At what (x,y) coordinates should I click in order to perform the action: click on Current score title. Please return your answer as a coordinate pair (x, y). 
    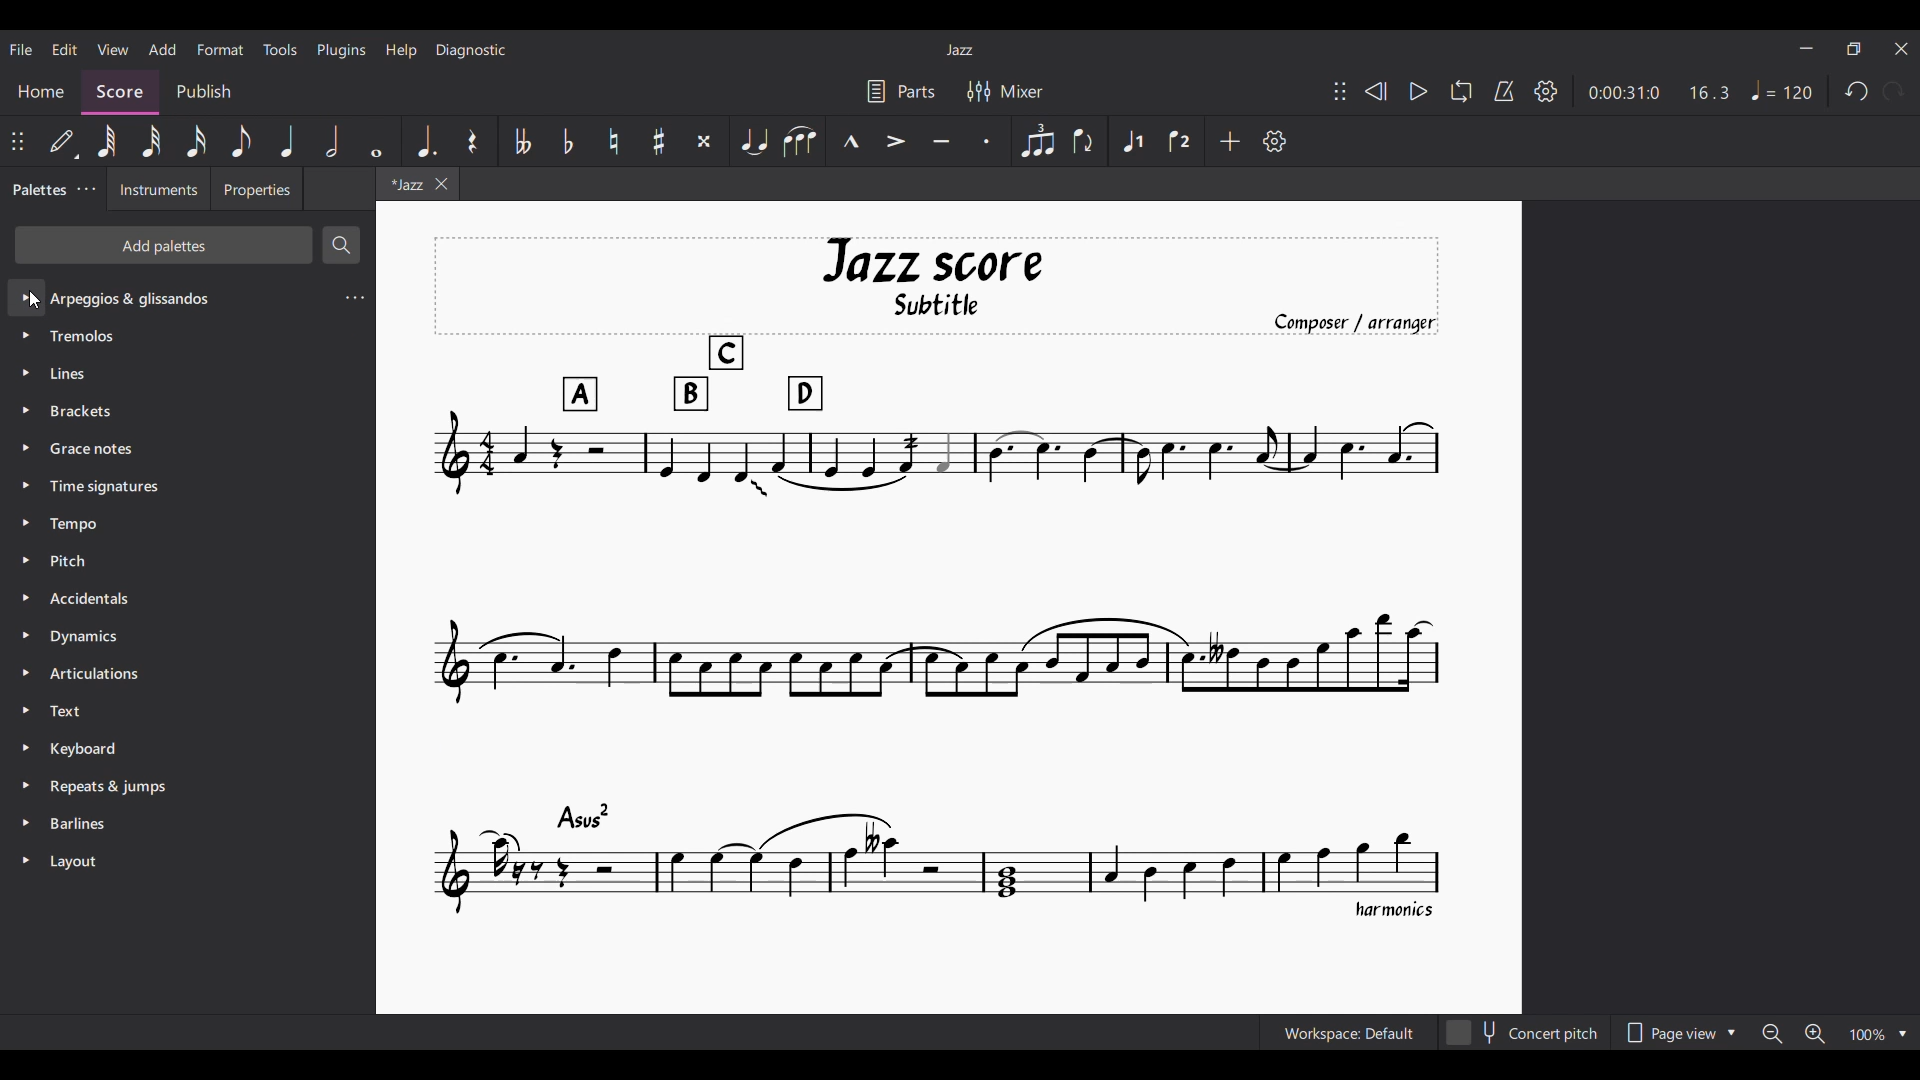
    Looking at the image, I should click on (960, 50).